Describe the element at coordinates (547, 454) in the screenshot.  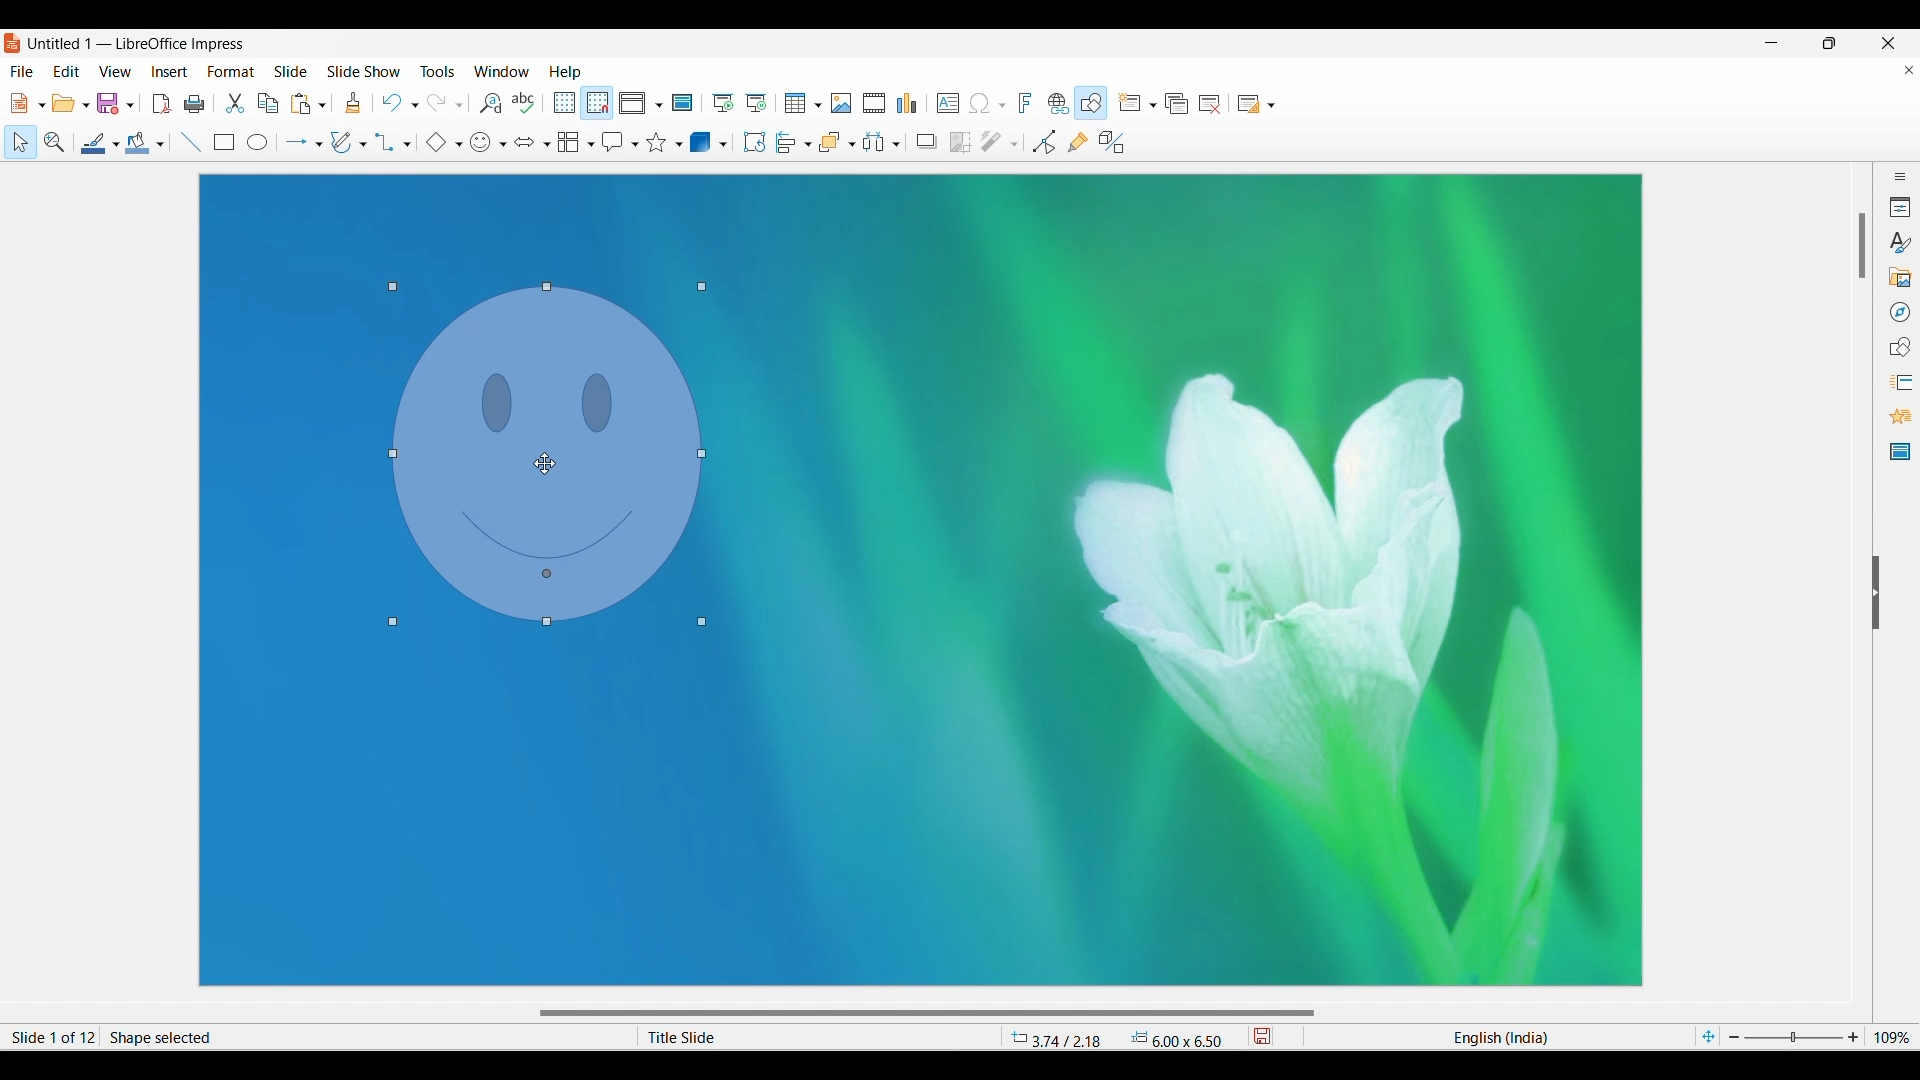
I see `Object position changed` at that location.